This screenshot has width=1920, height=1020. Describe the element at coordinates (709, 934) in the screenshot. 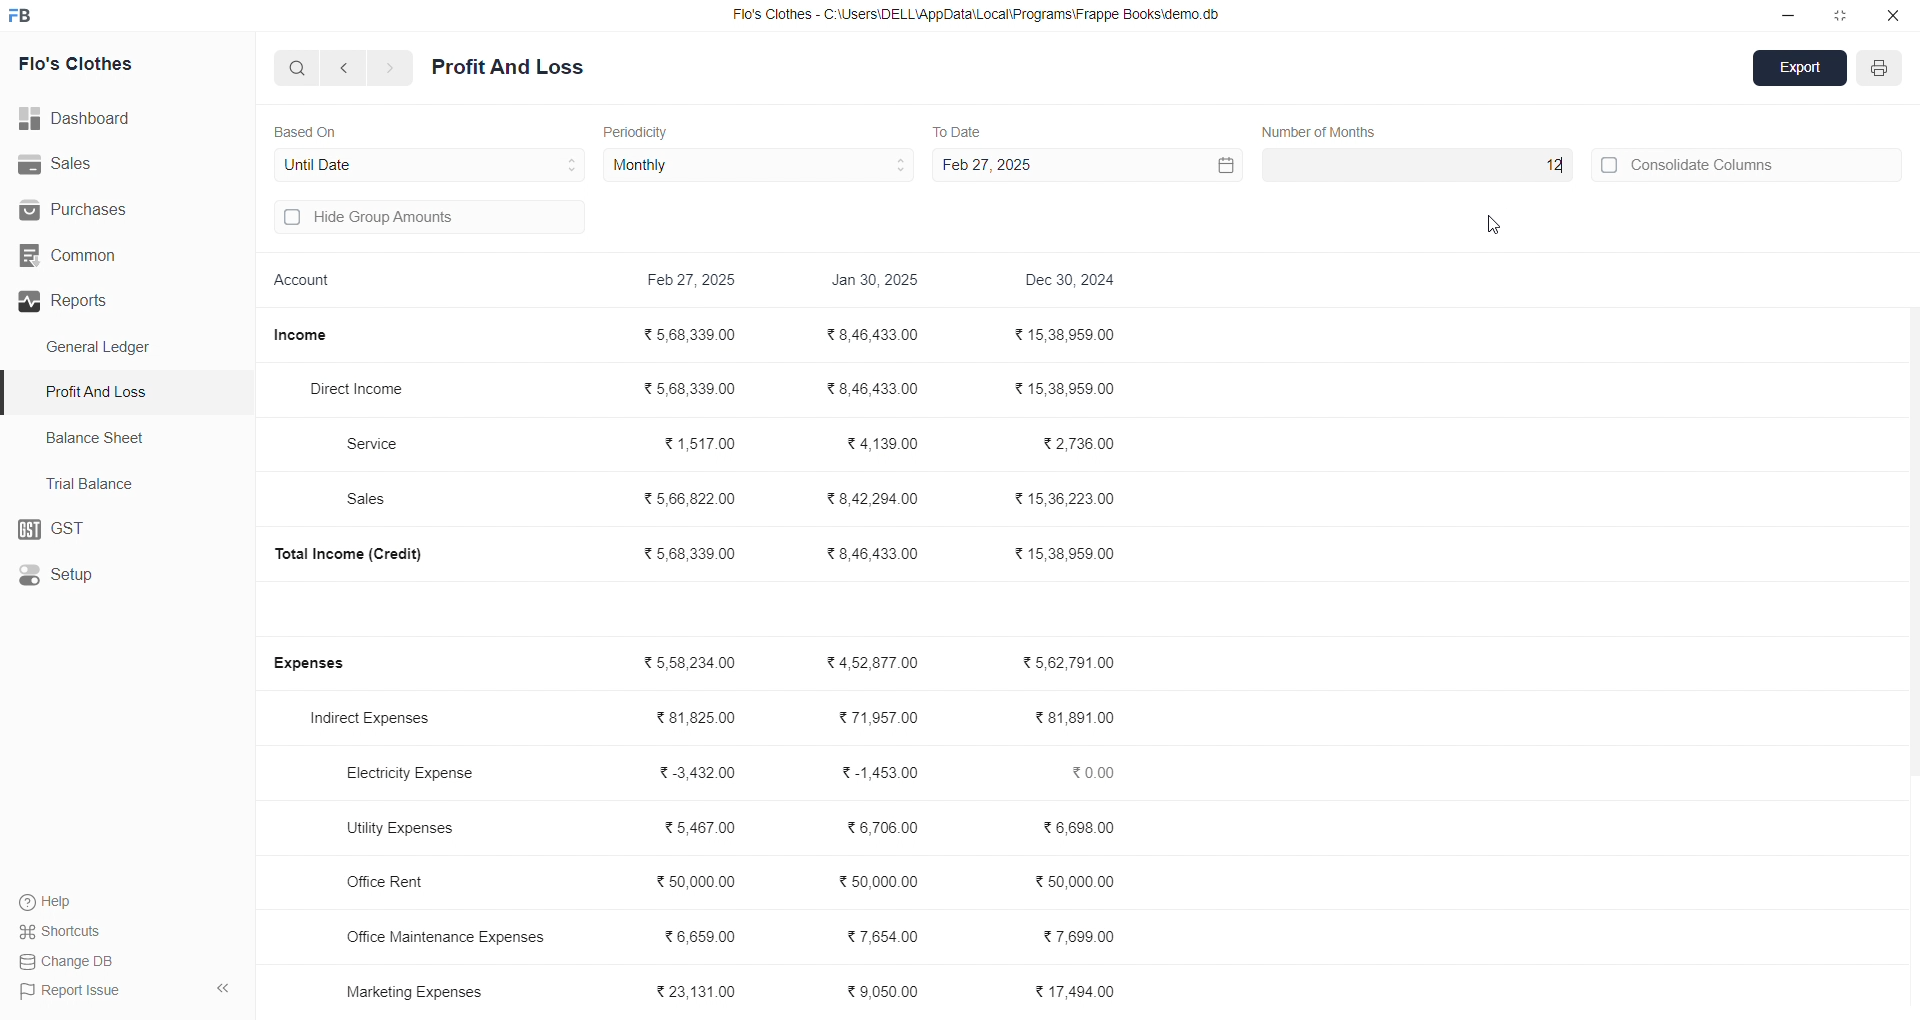

I see `₹ 6,659.00` at that location.